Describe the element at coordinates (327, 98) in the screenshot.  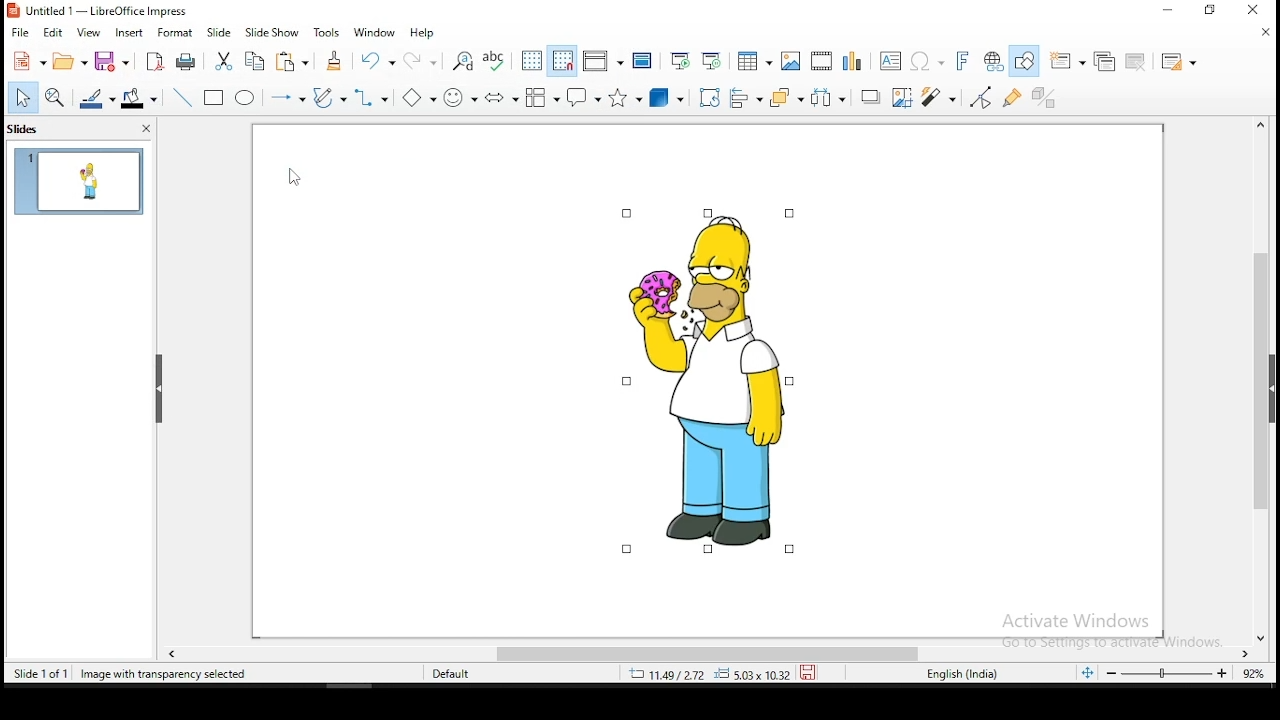
I see `curves and polygons` at that location.